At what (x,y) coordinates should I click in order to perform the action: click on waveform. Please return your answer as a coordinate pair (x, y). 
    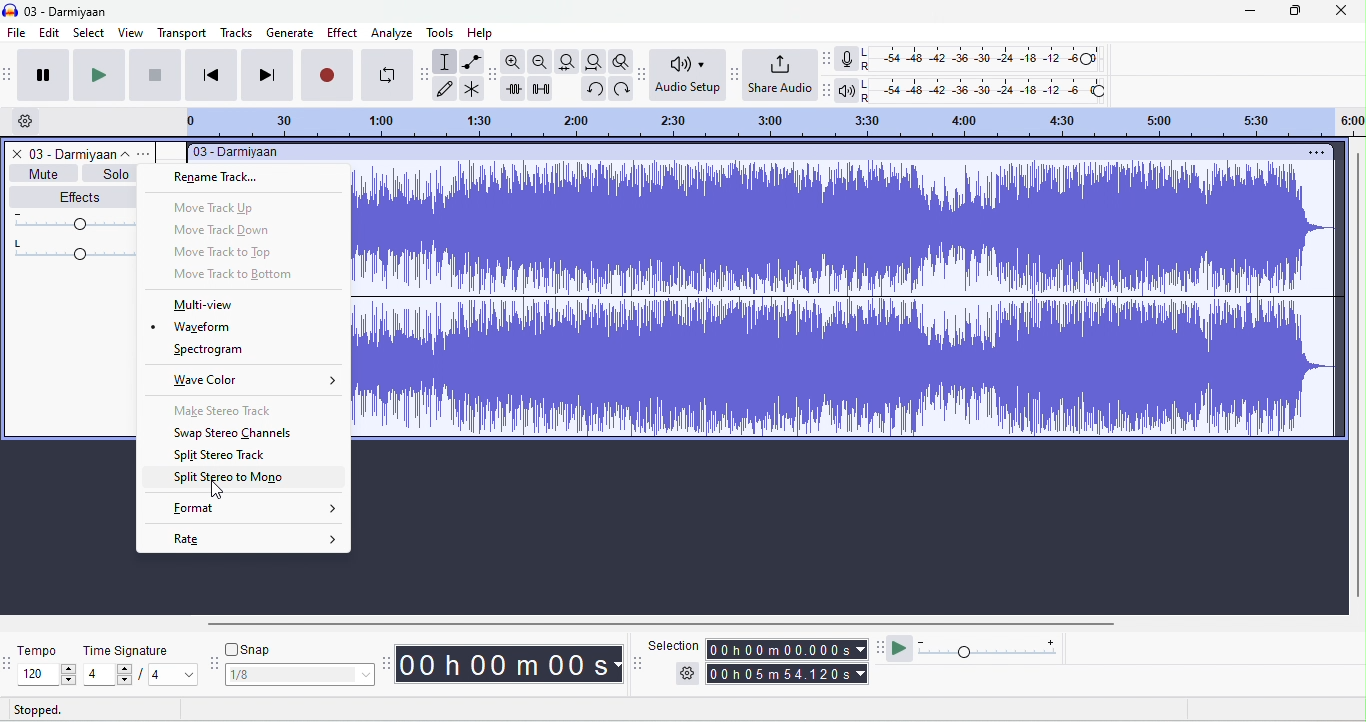
    Looking at the image, I should click on (197, 327).